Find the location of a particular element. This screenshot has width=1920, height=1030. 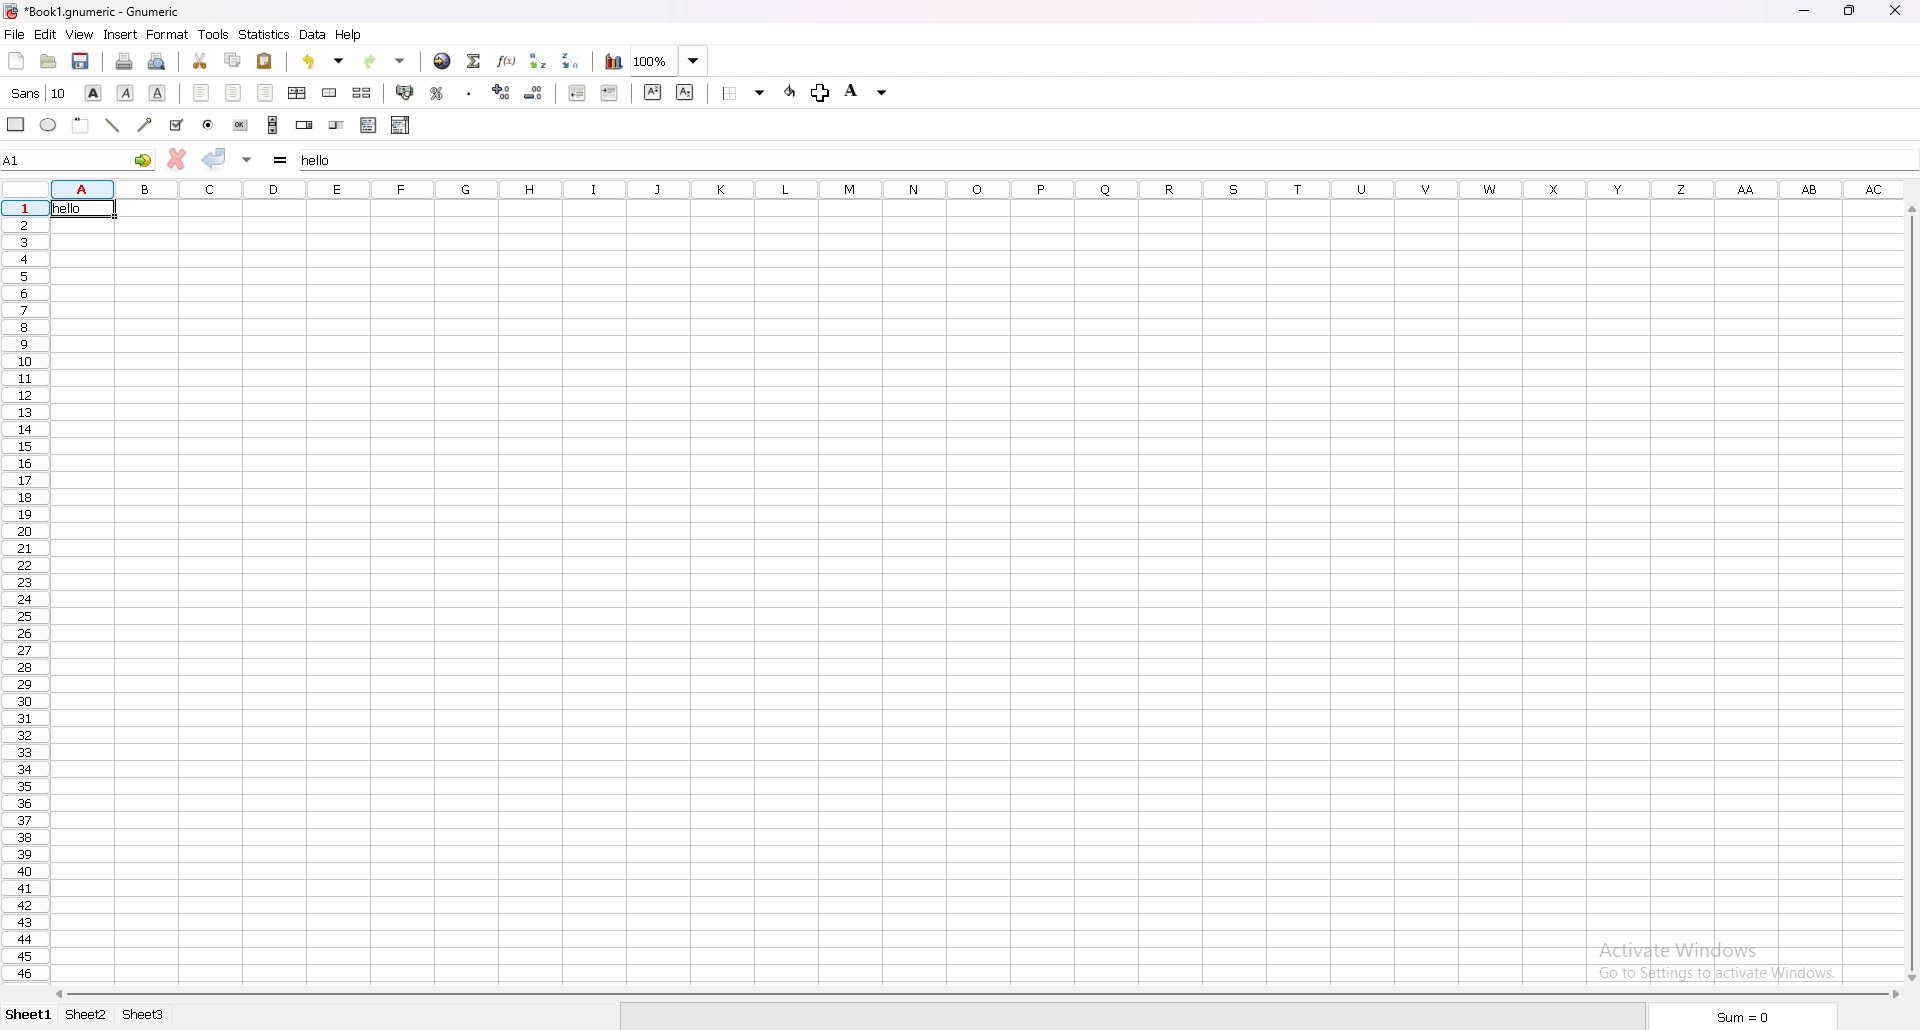

save is located at coordinates (81, 61).